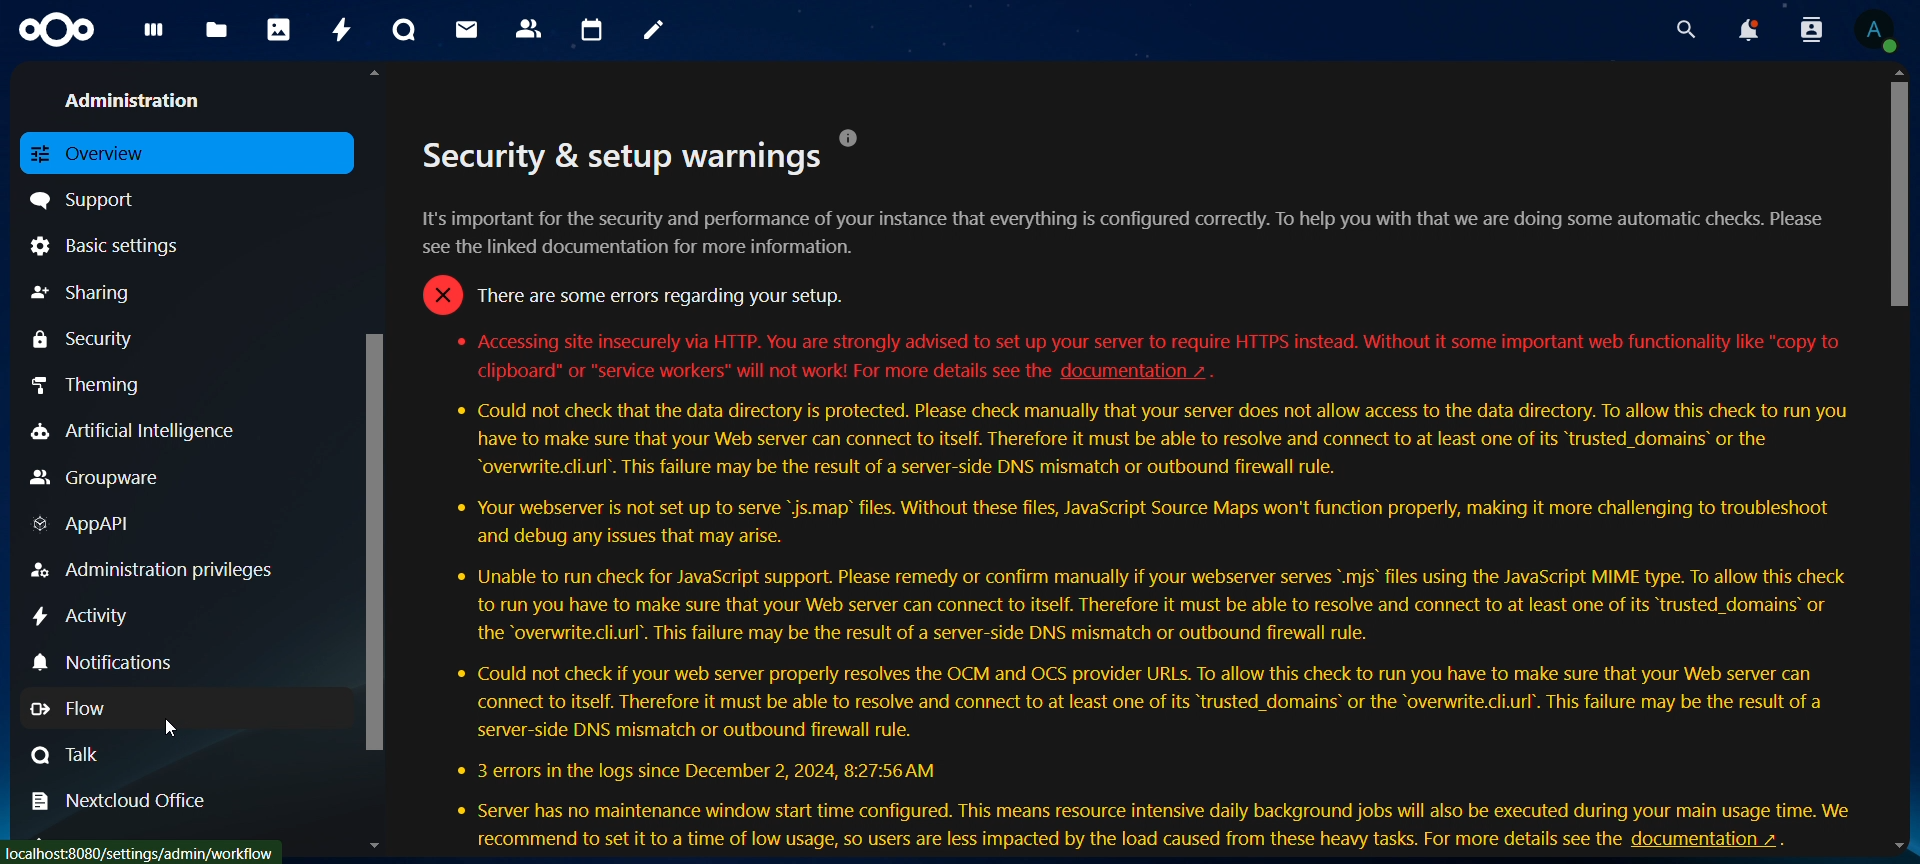 The image size is (1920, 864). Describe the element at coordinates (91, 198) in the screenshot. I see `support` at that location.